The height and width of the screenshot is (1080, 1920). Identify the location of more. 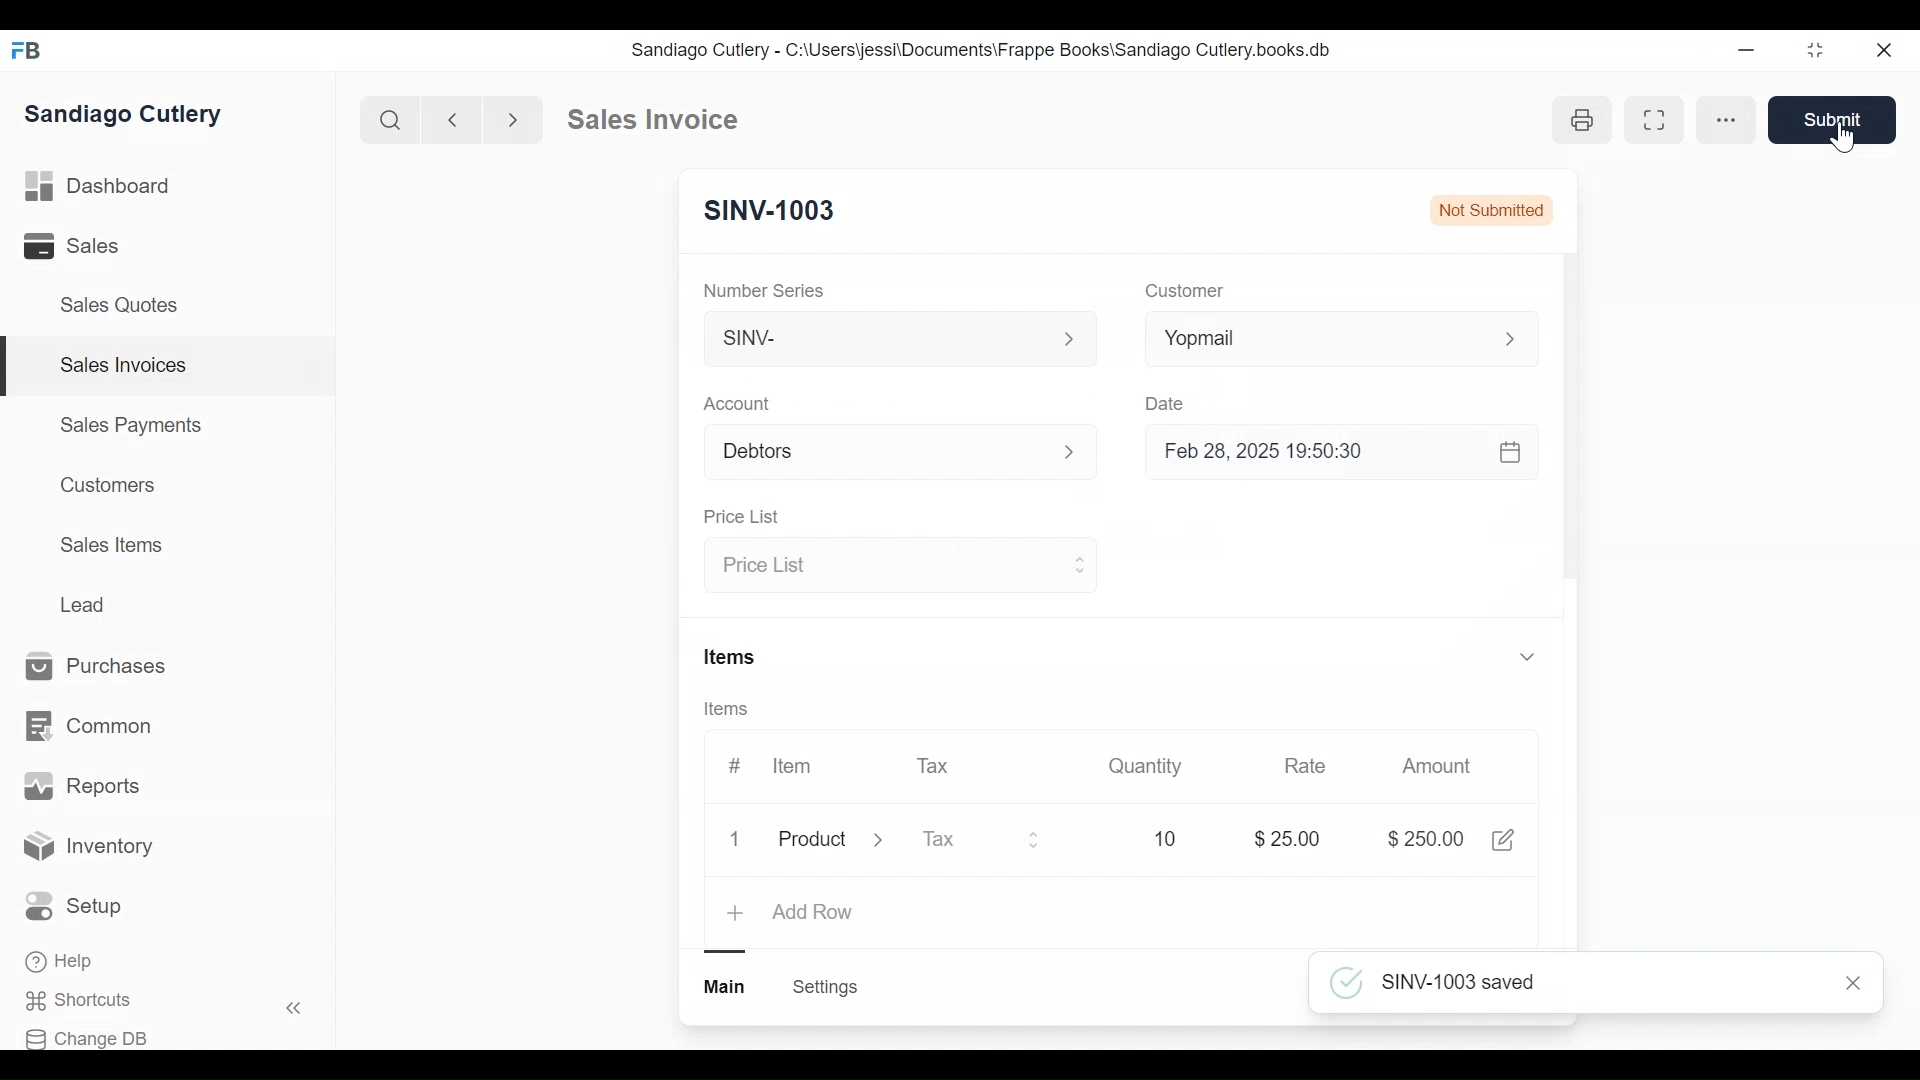
(1731, 119).